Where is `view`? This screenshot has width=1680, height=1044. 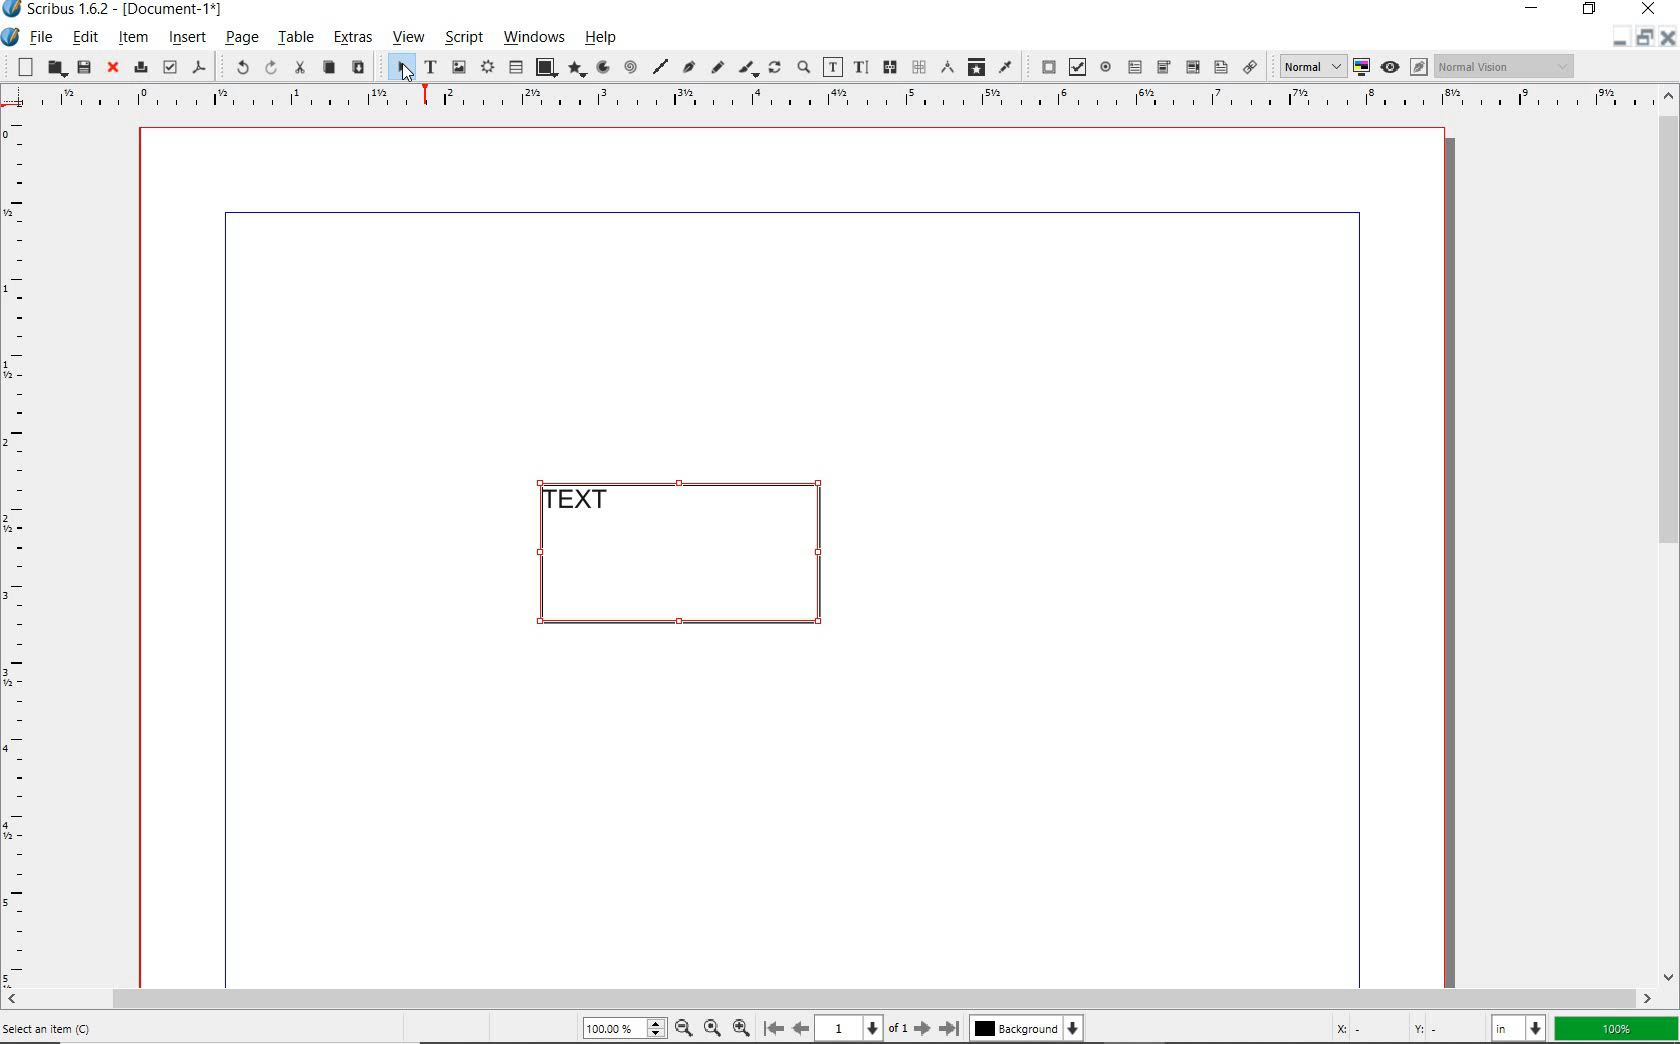
view is located at coordinates (411, 38).